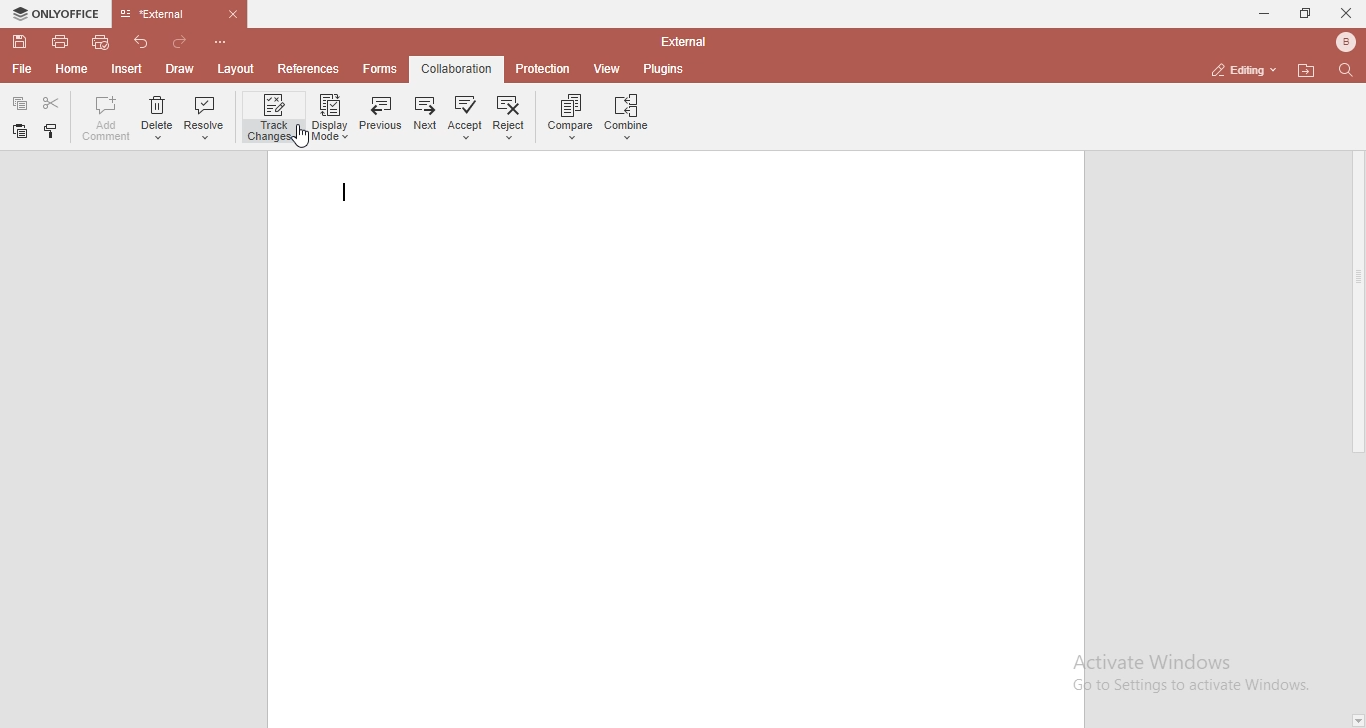  What do you see at coordinates (1348, 14) in the screenshot?
I see `close` at bounding box center [1348, 14].